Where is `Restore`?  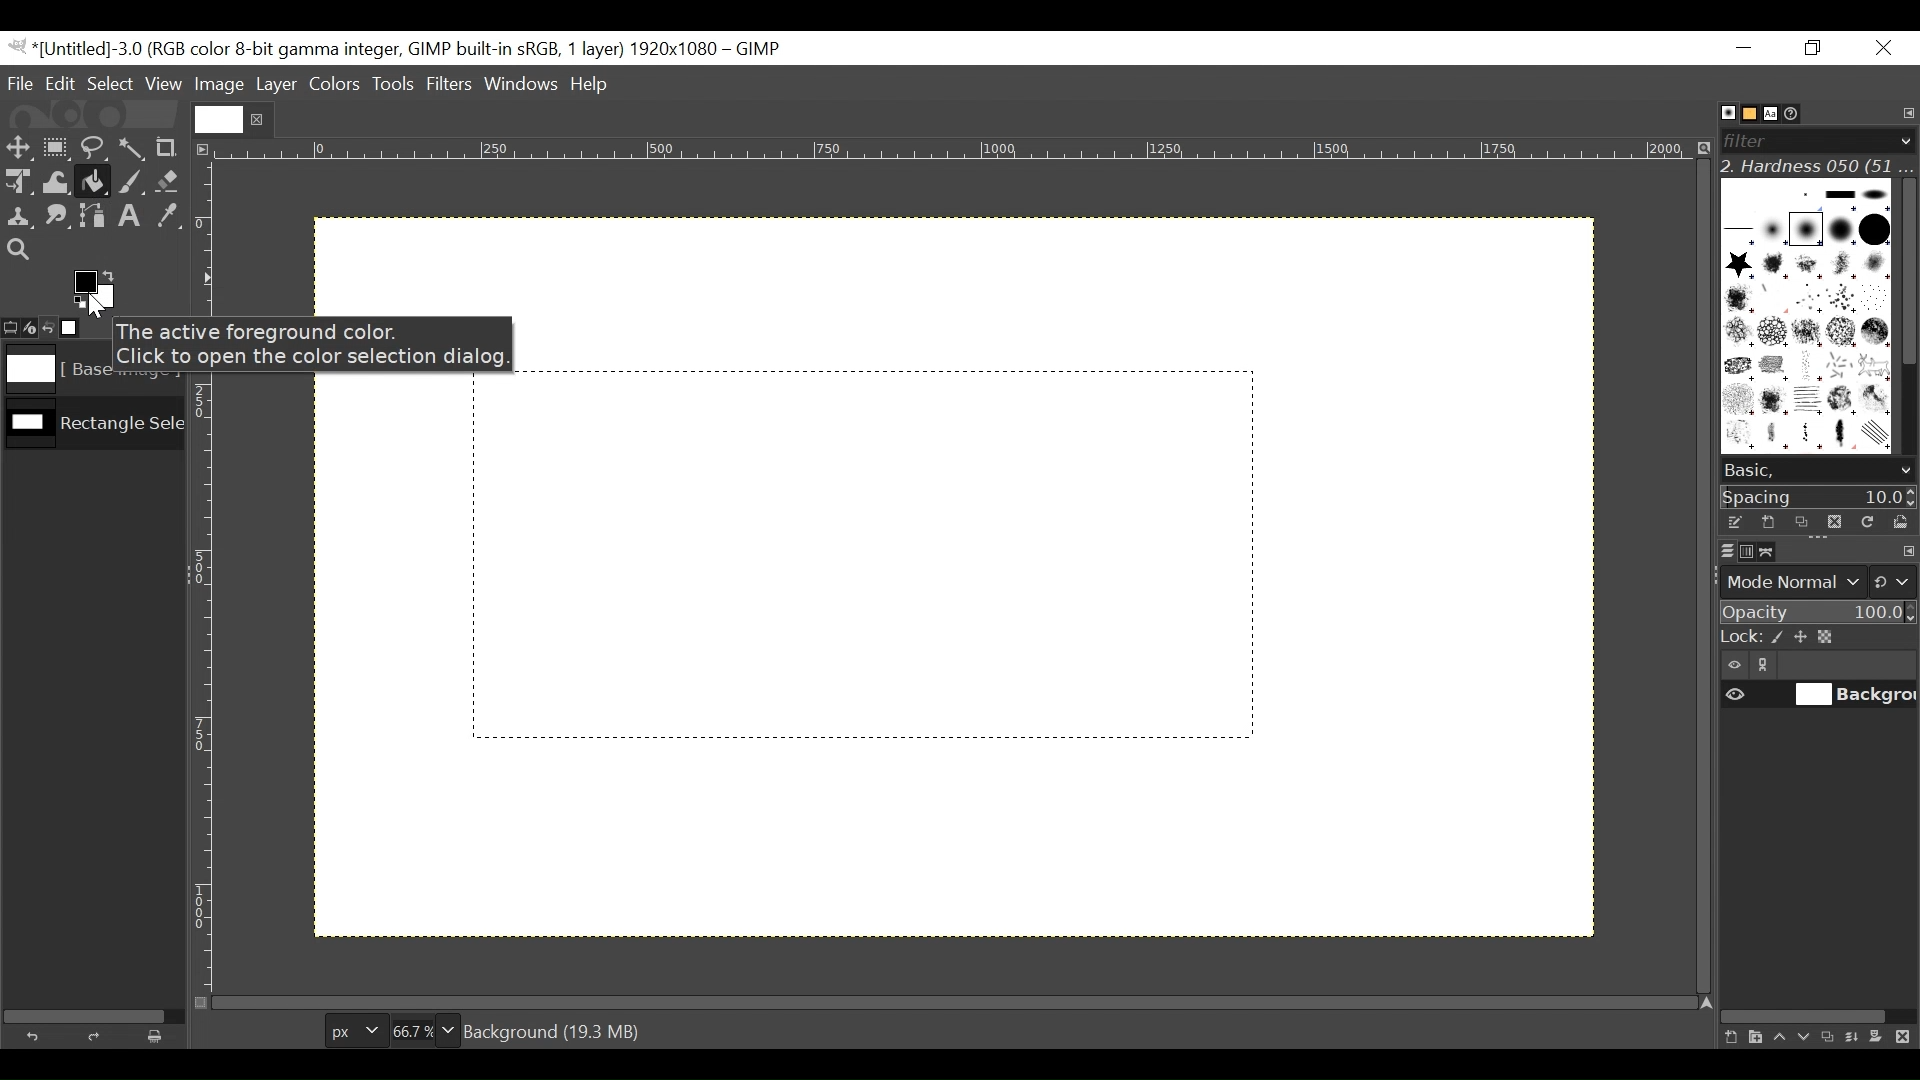 Restore is located at coordinates (1817, 49).